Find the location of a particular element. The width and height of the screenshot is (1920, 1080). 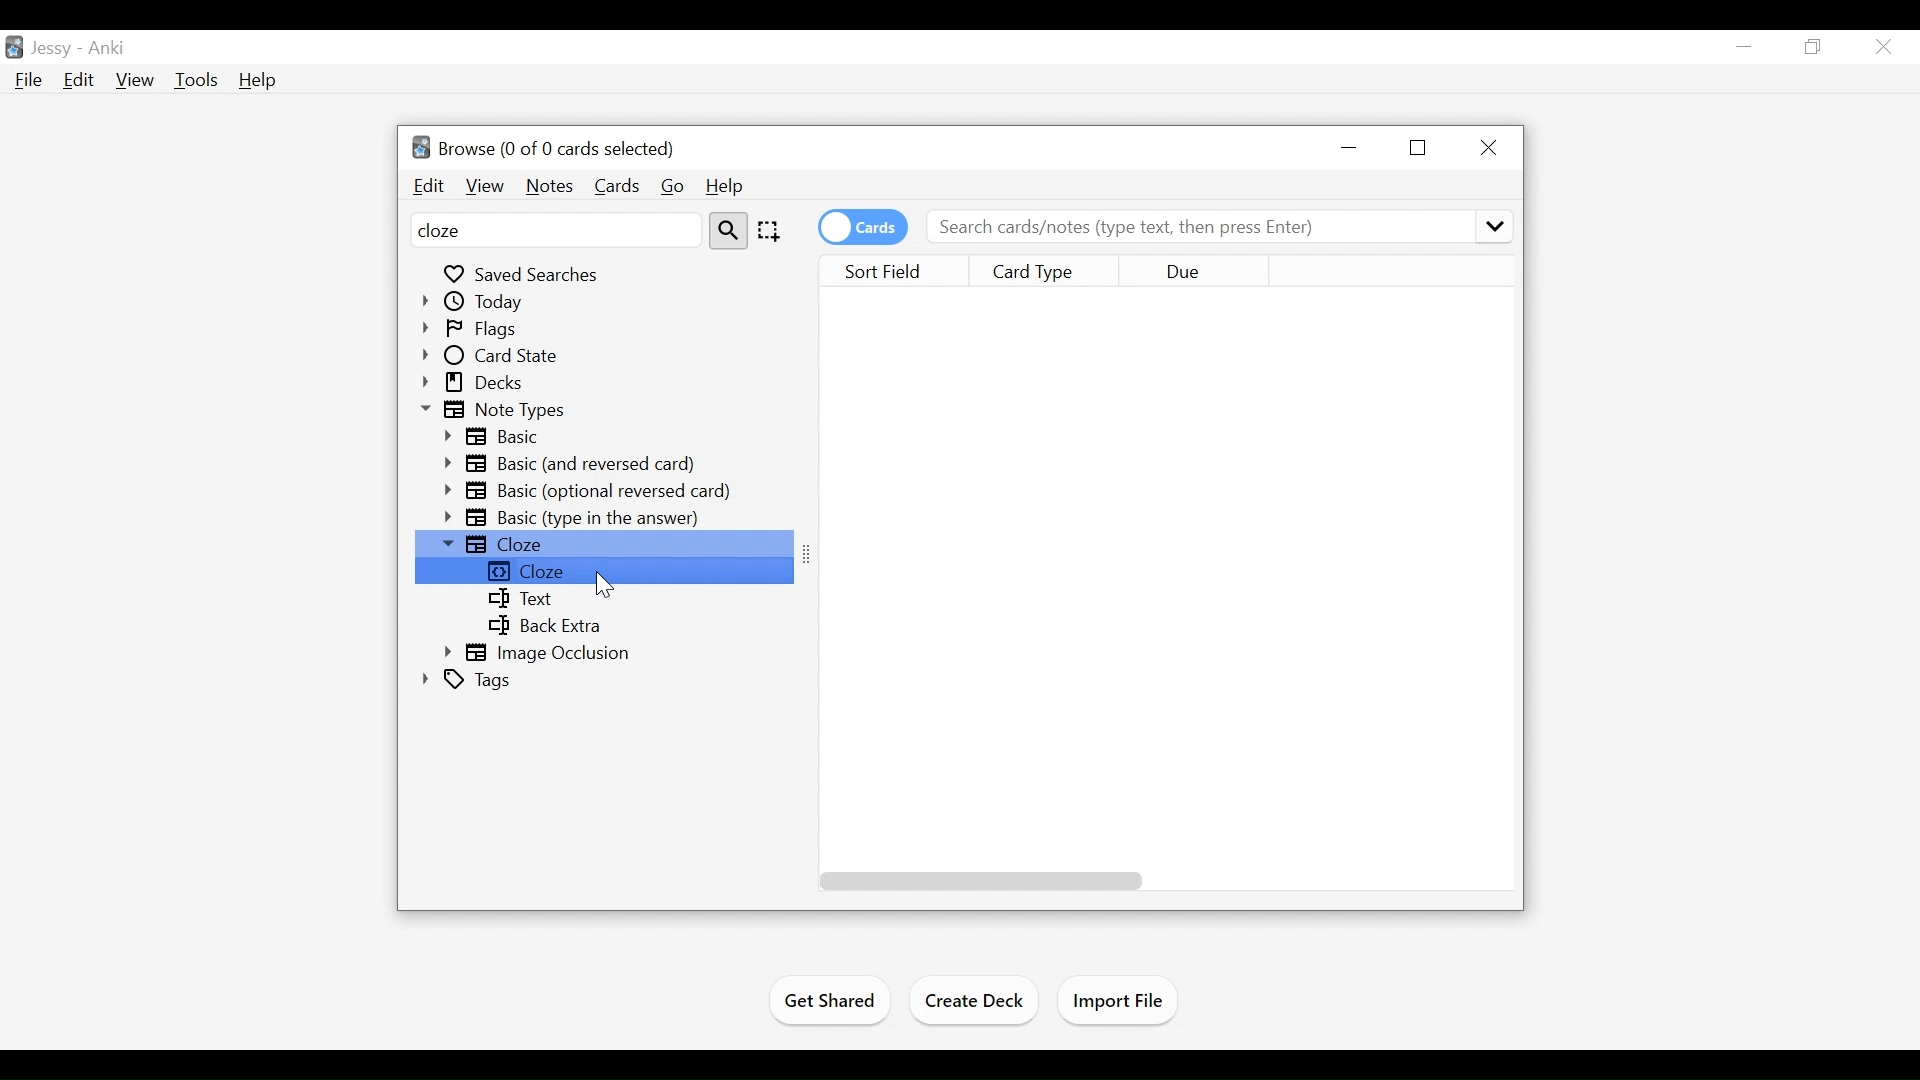

minimize is located at coordinates (1745, 46).